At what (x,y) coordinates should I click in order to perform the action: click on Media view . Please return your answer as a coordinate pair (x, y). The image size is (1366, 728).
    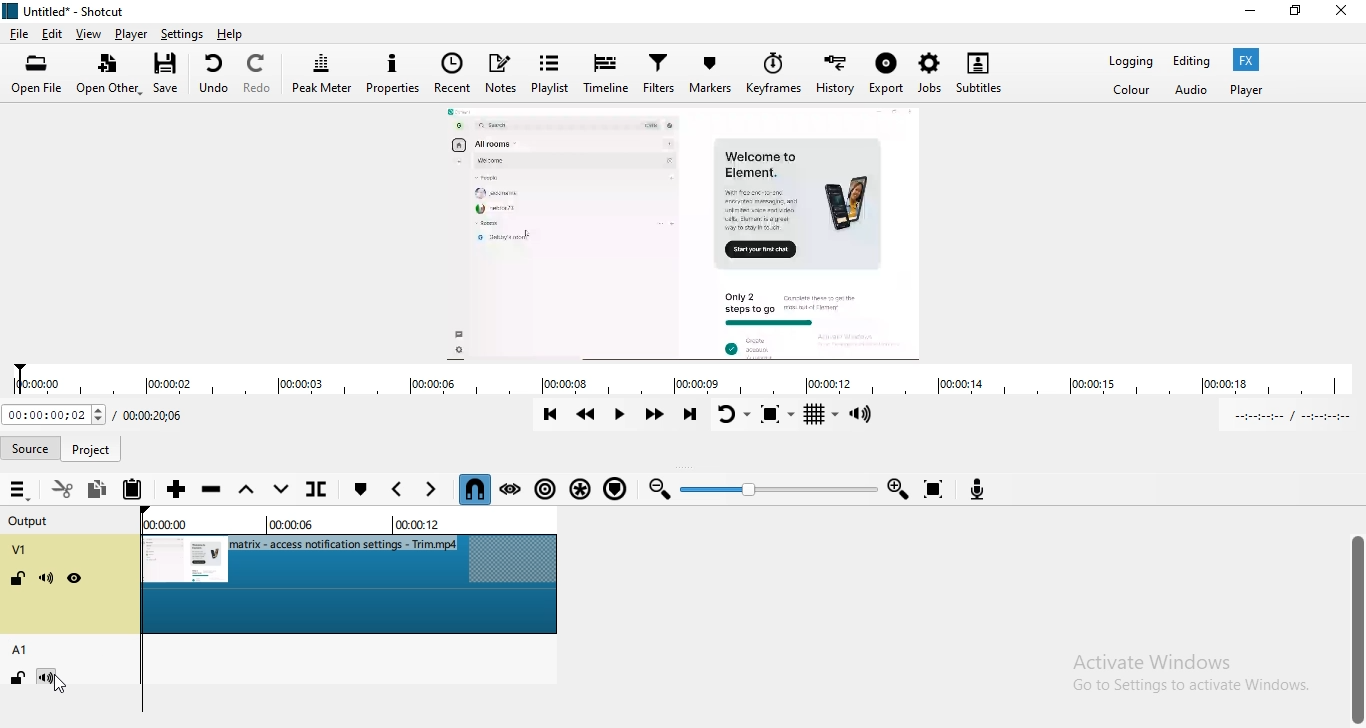
    Looking at the image, I should click on (682, 232).